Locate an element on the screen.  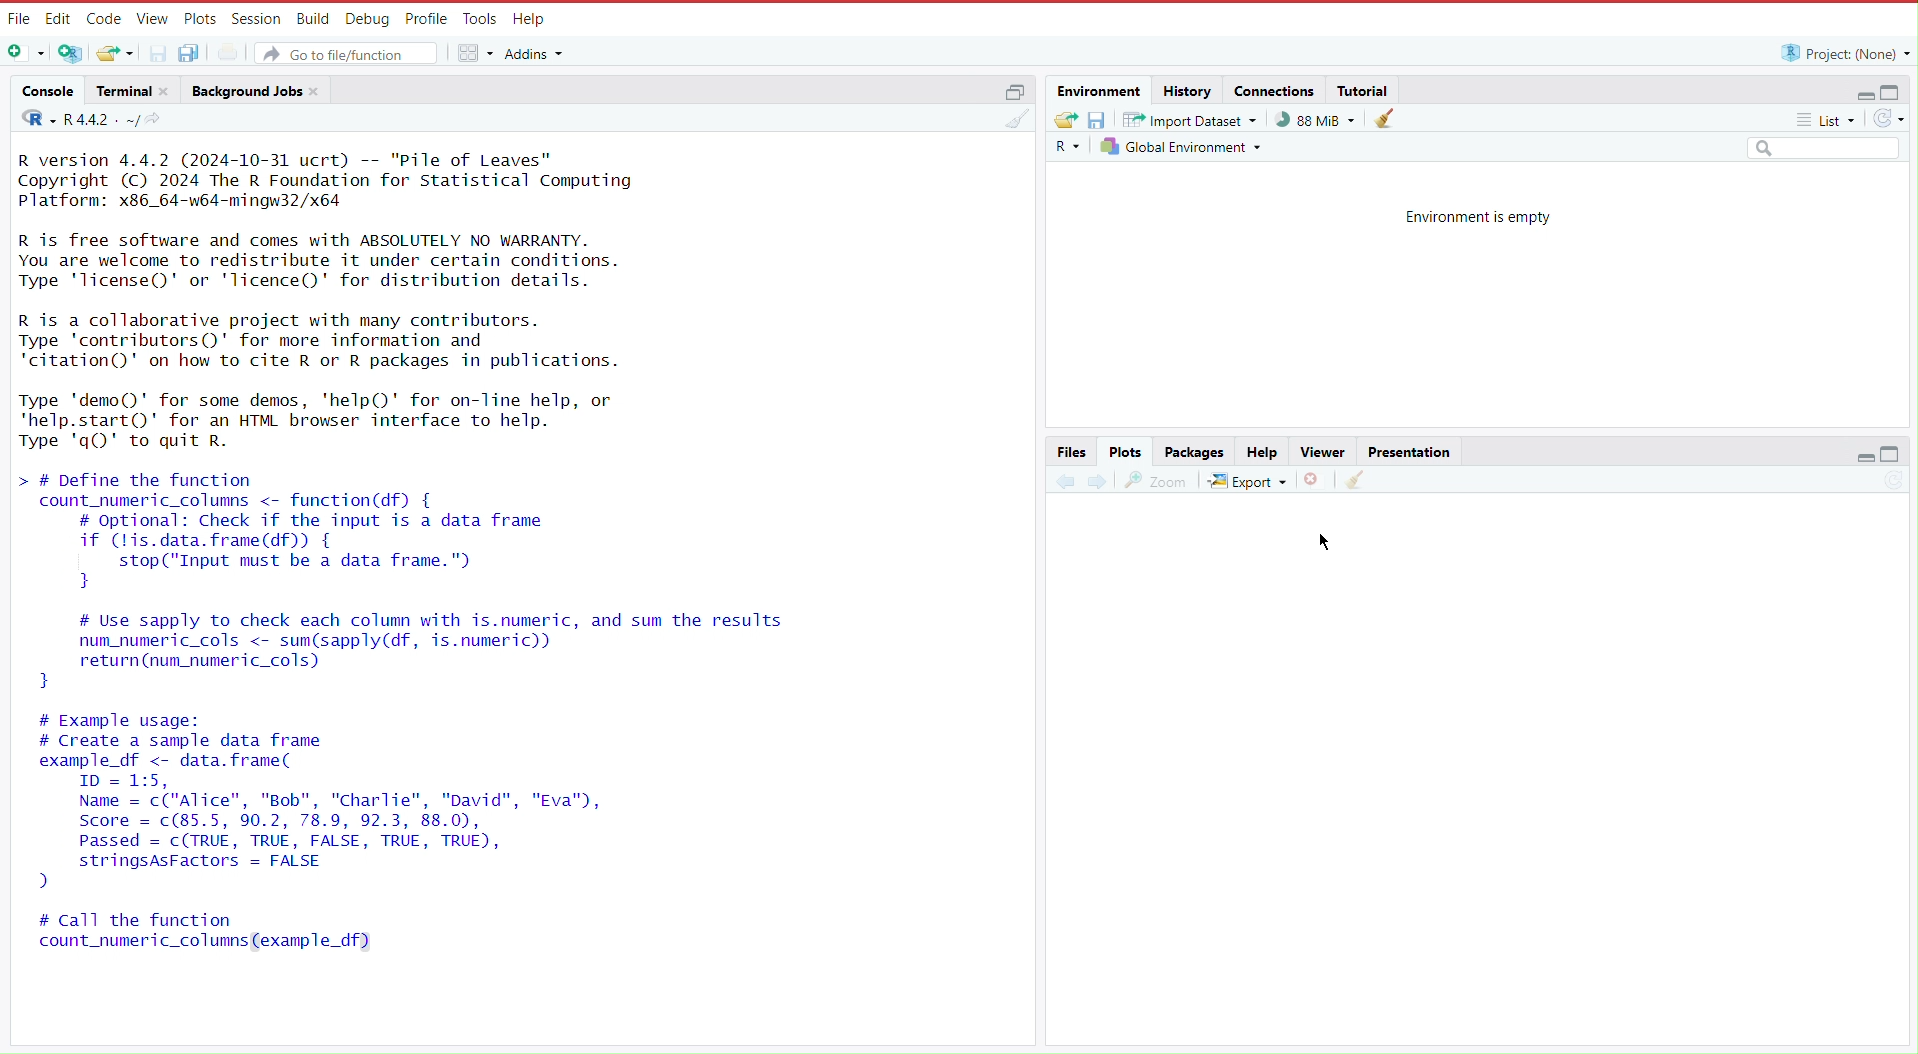
Refresh the list of objects in the environment is located at coordinates (1888, 121).